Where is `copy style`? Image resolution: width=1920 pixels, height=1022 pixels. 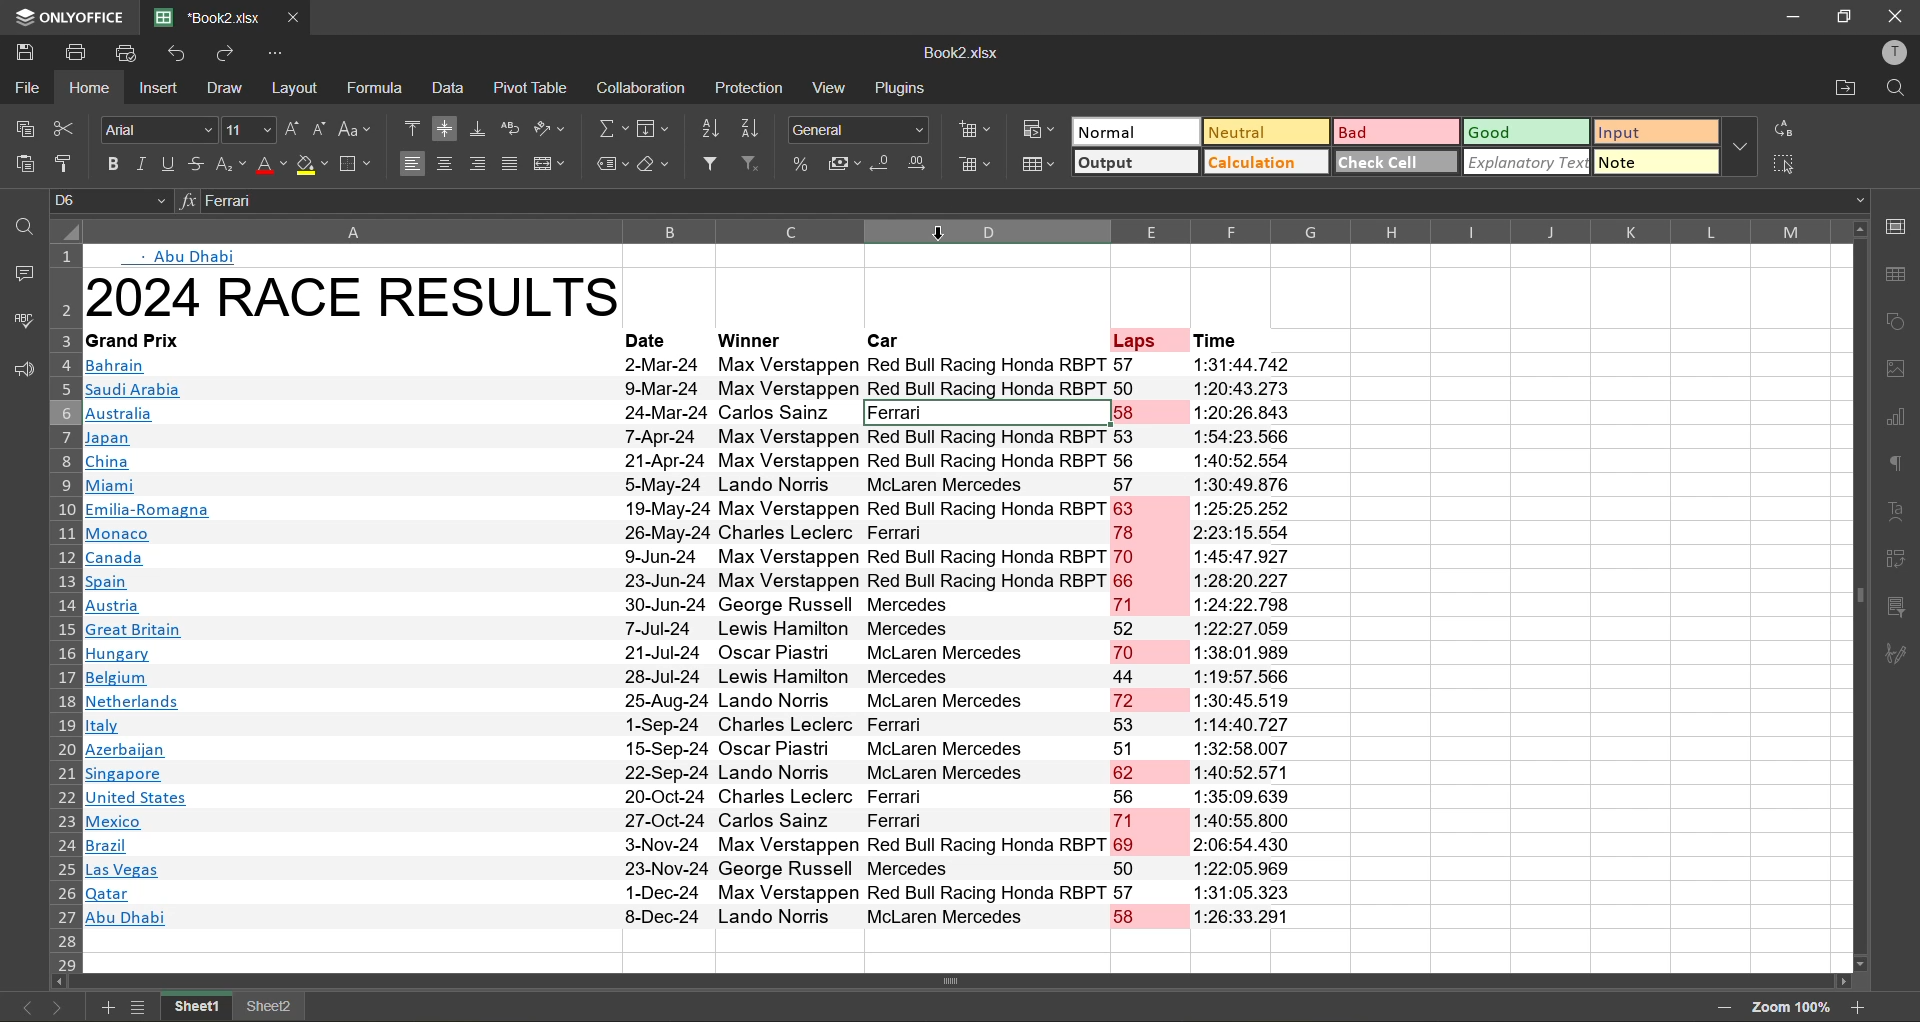 copy style is located at coordinates (67, 160).